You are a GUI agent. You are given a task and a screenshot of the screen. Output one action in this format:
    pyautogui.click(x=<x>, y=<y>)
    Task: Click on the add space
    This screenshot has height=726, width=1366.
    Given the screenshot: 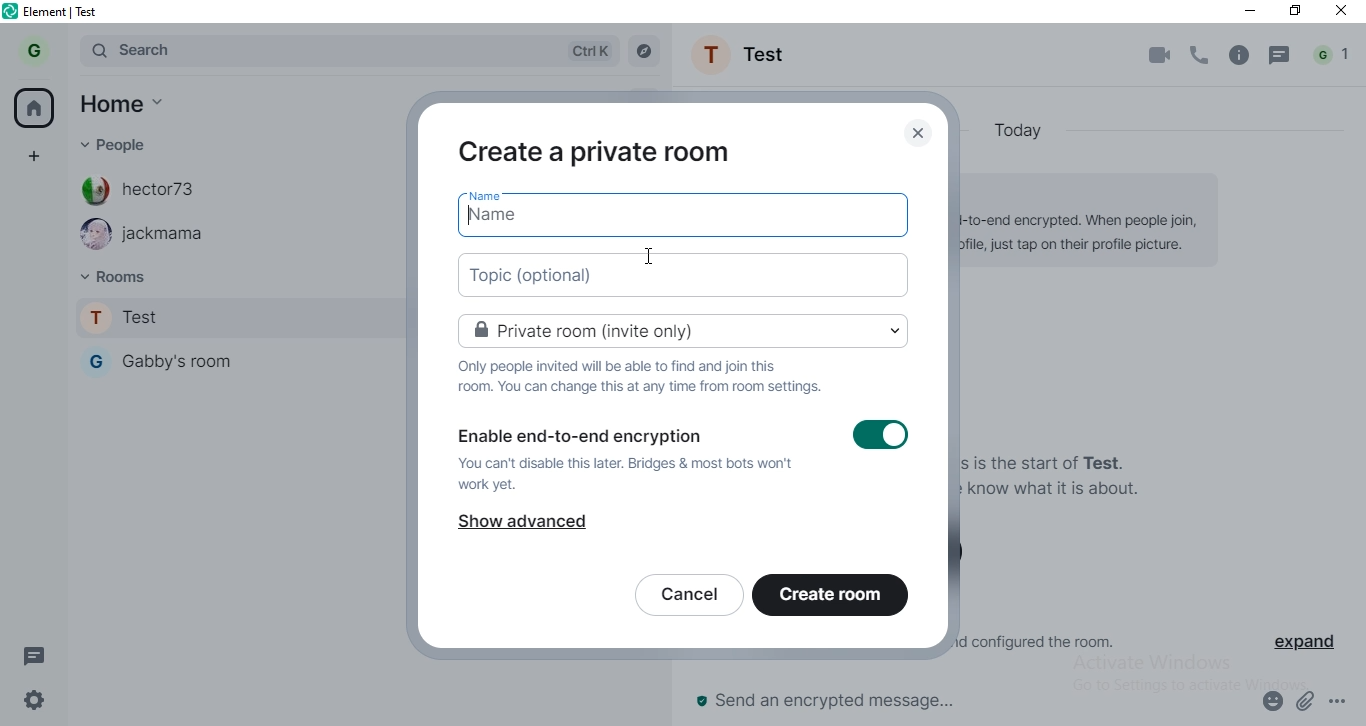 What is the action you would take?
    pyautogui.click(x=37, y=164)
    